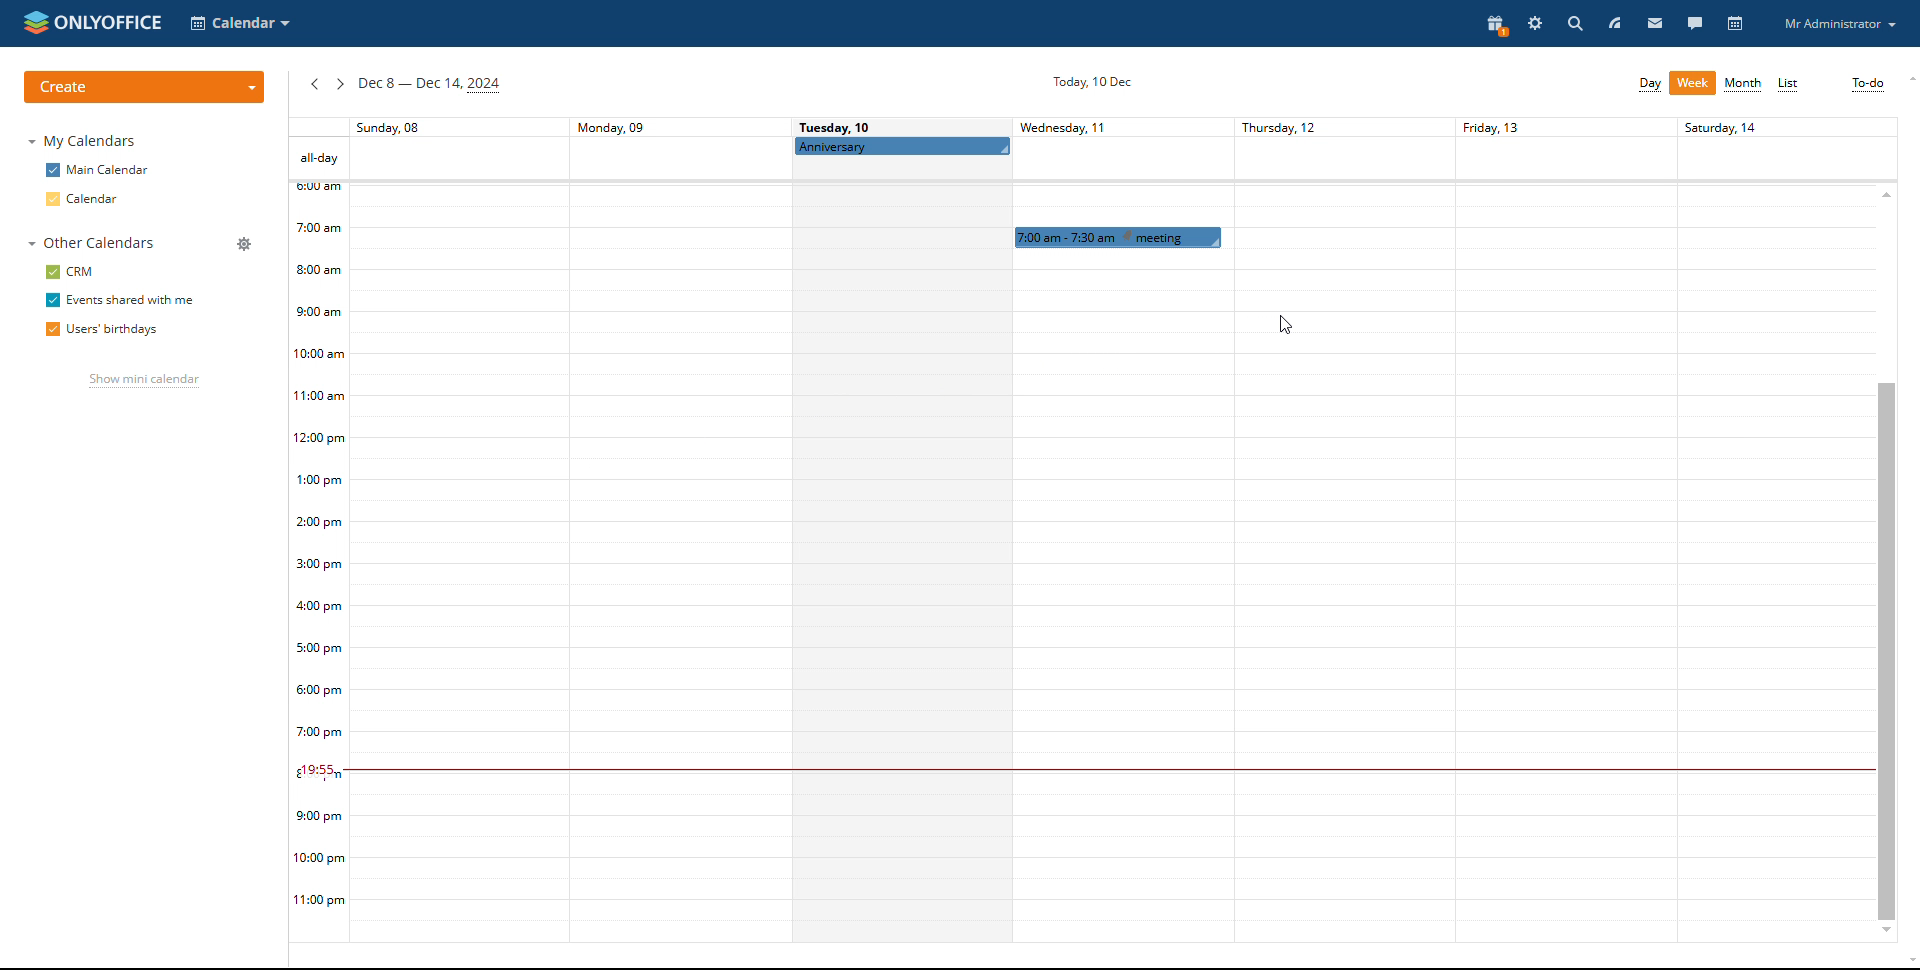 Image resolution: width=1920 pixels, height=970 pixels. I want to click on to-do, so click(1867, 84).